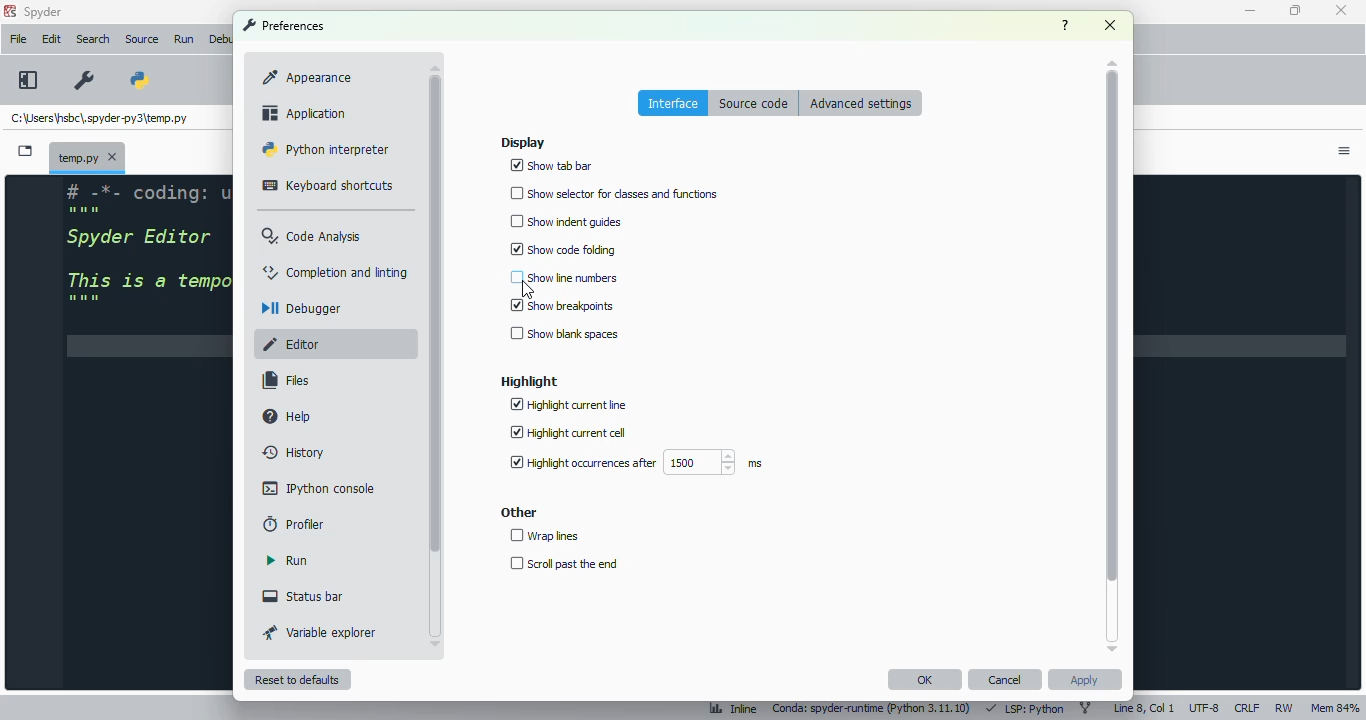  What do you see at coordinates (1293, 10) in the screenshot?
I see `maximize` at bounding box center [1293, 10].